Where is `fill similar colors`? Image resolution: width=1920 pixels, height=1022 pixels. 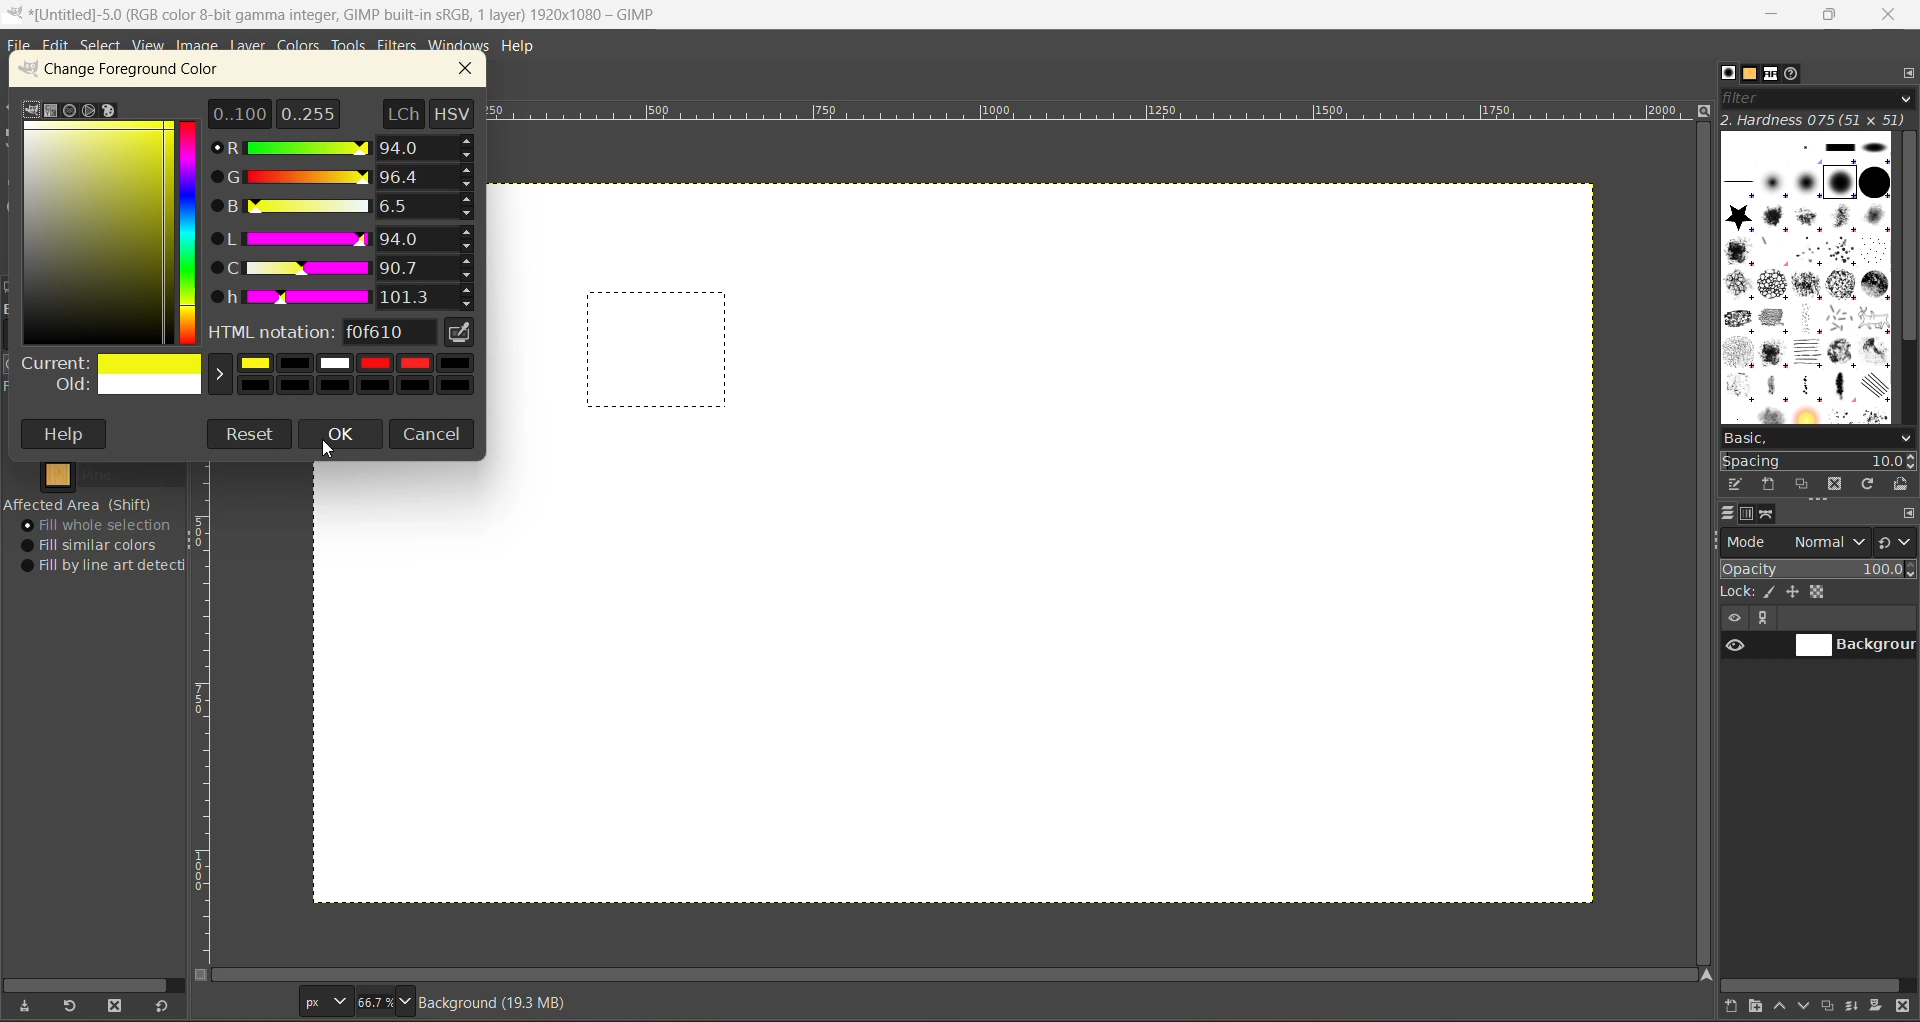 fill similar colors is located at coordinates (96, 545).